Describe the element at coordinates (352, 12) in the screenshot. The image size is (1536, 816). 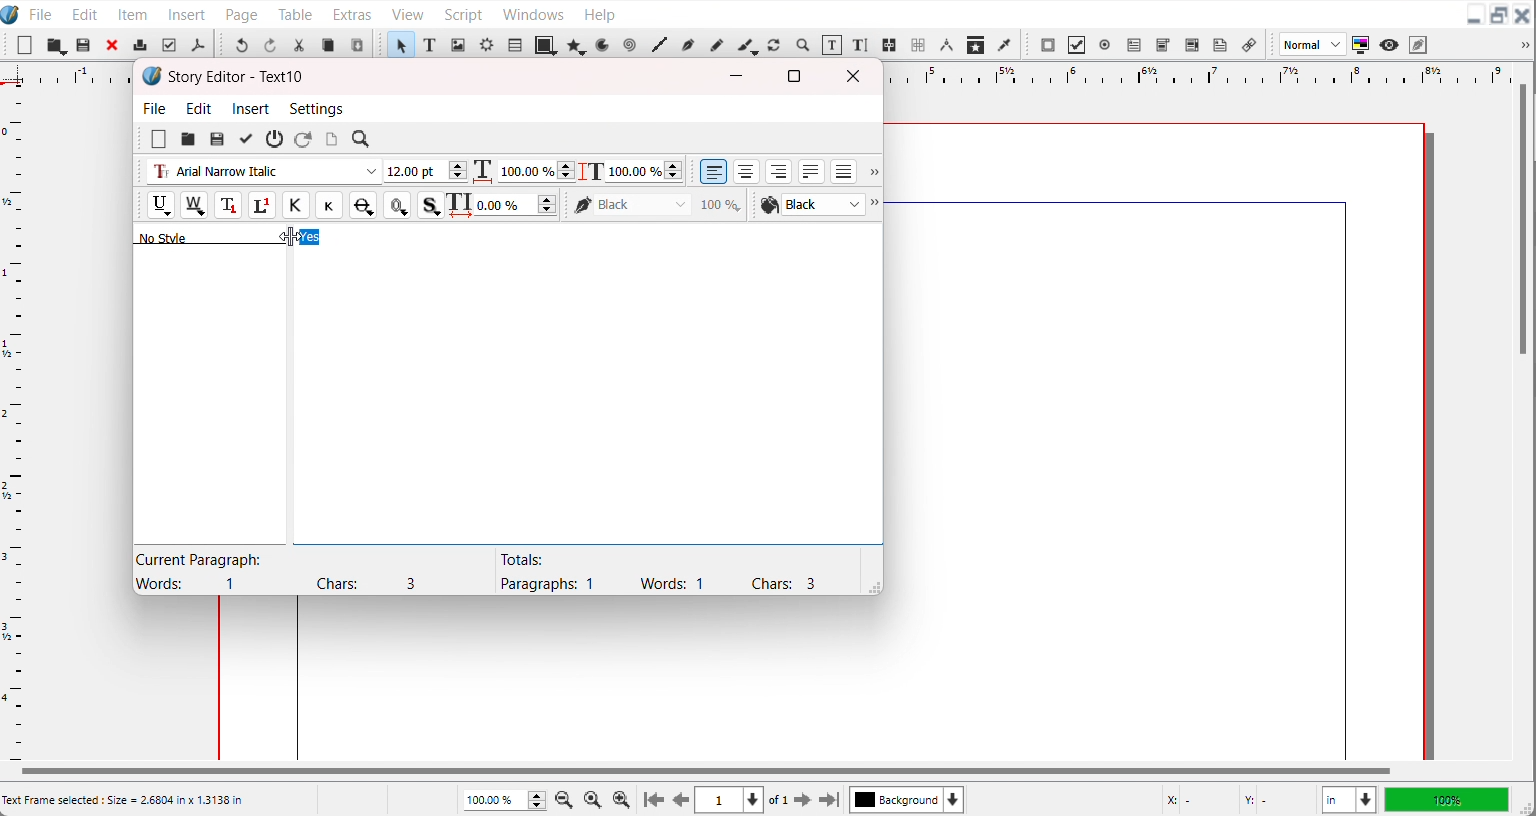
I see `Extras` at that location.